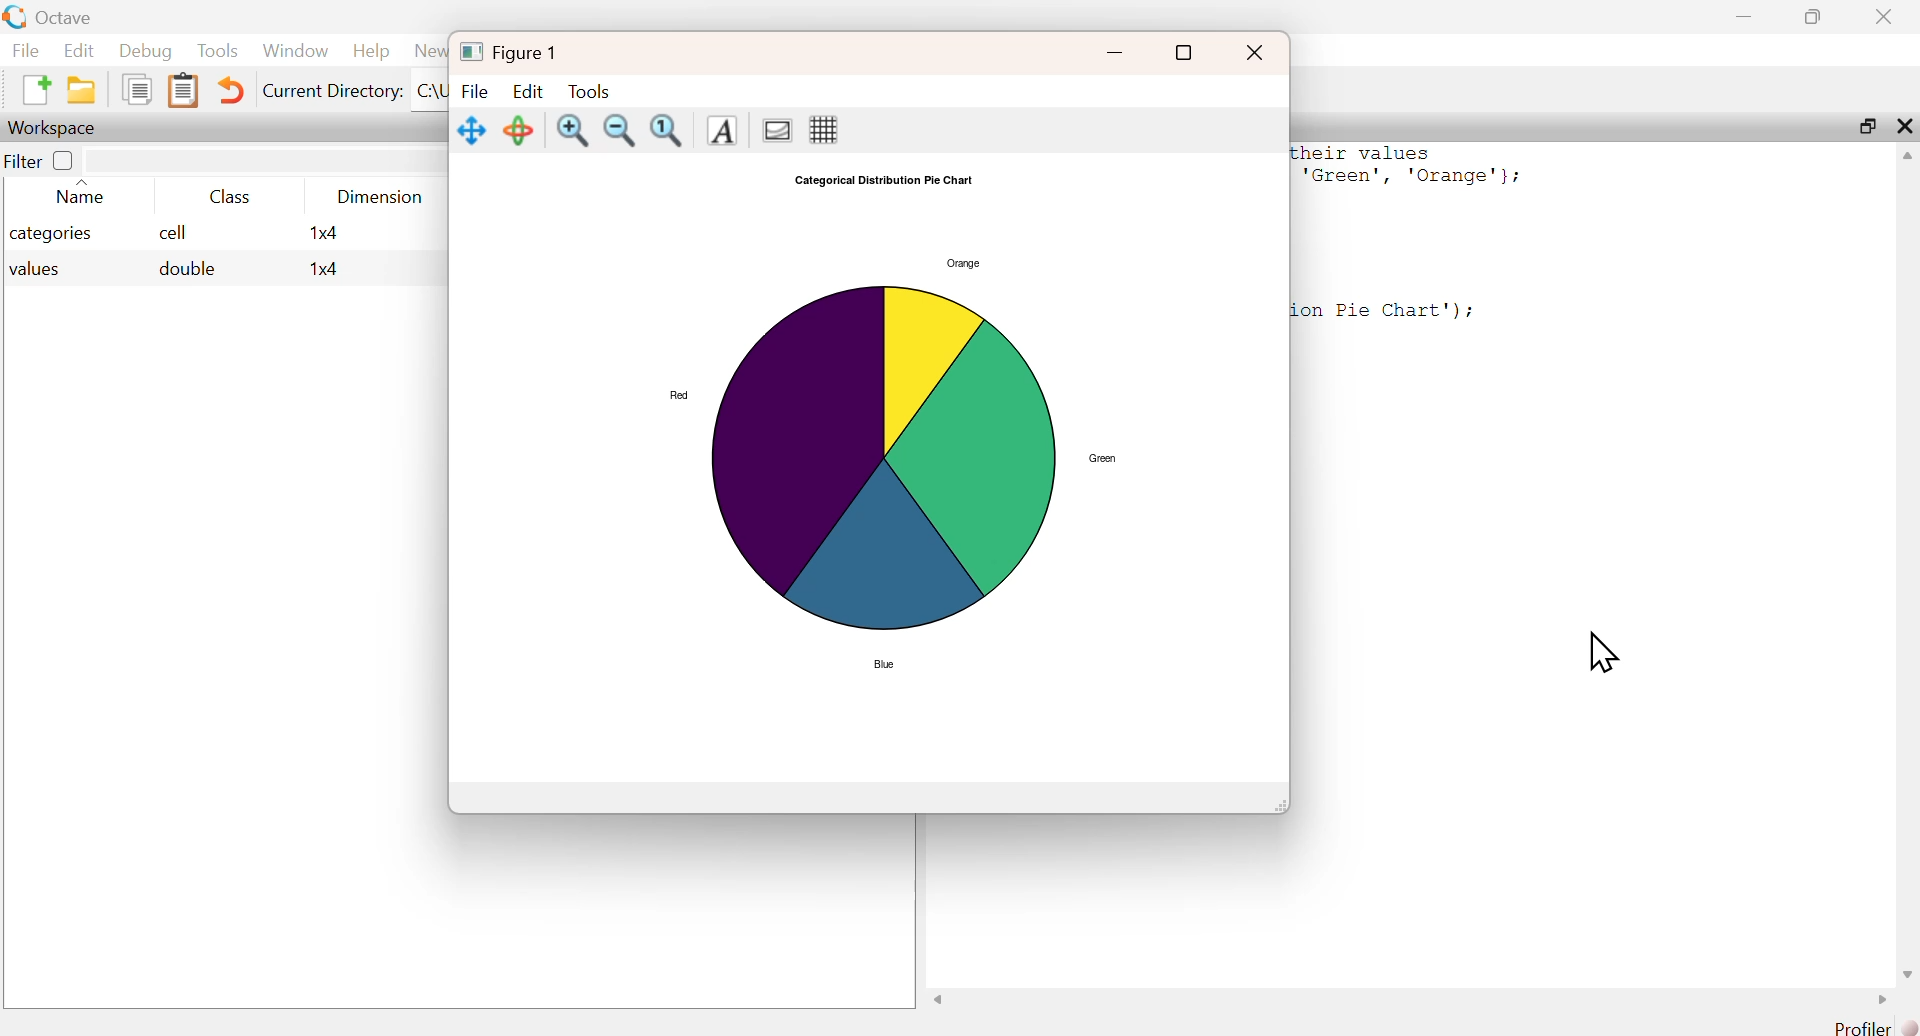  Describe the element at coordinates (383, 198) in the screenshot. I see `Dimension` at that location.